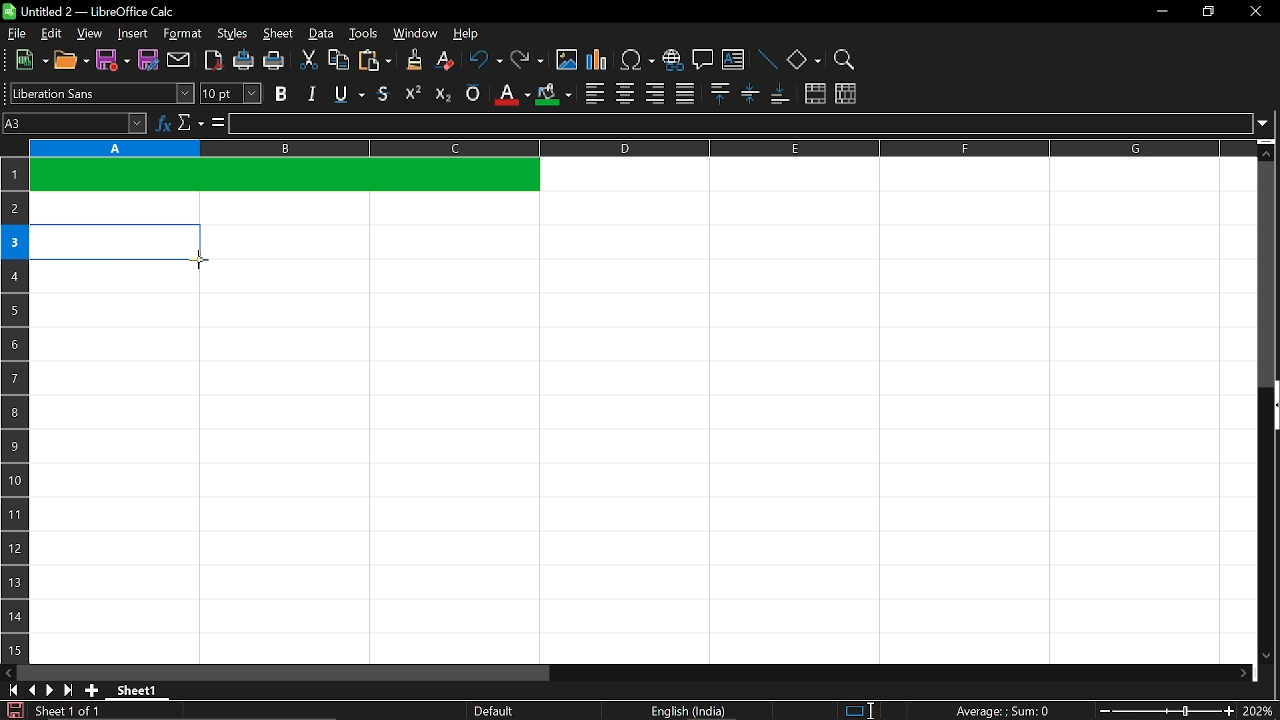 The width and height of the screenshot is (1280, 720). I want to click on insert, so click(133, 34).